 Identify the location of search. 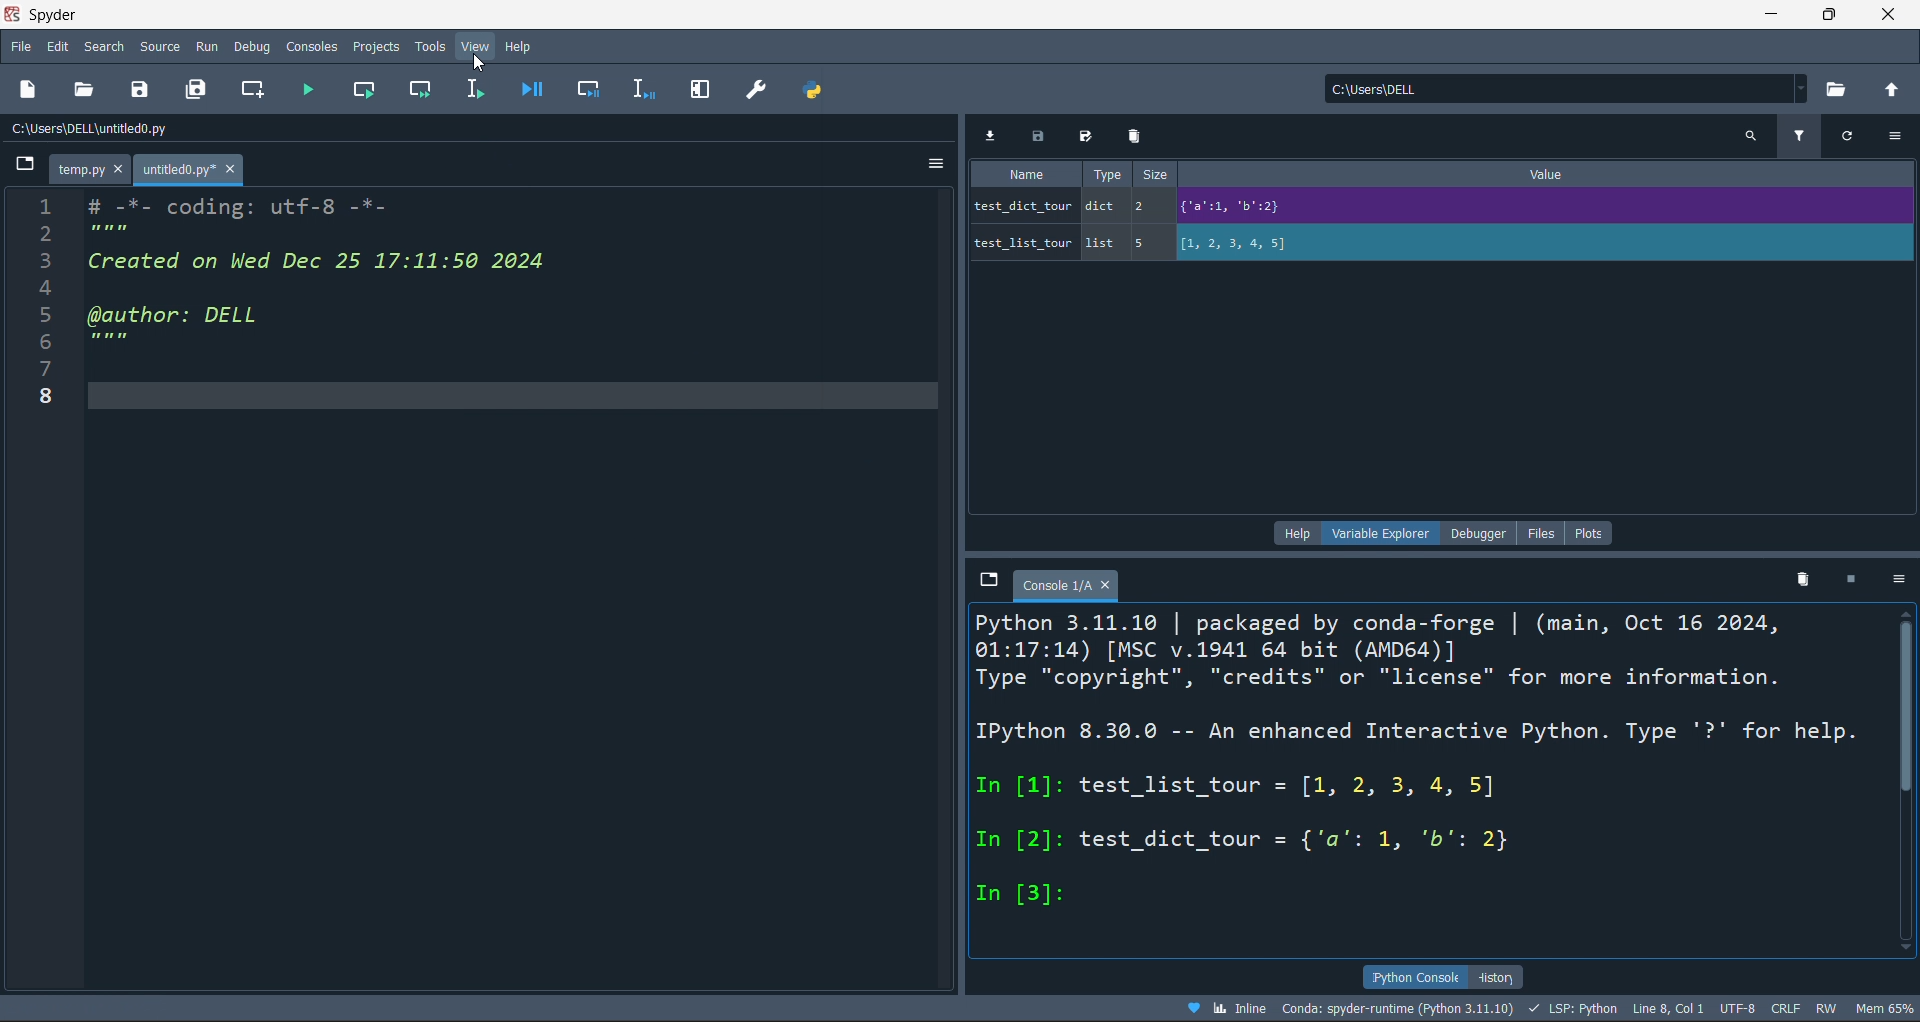
(1748, 134).